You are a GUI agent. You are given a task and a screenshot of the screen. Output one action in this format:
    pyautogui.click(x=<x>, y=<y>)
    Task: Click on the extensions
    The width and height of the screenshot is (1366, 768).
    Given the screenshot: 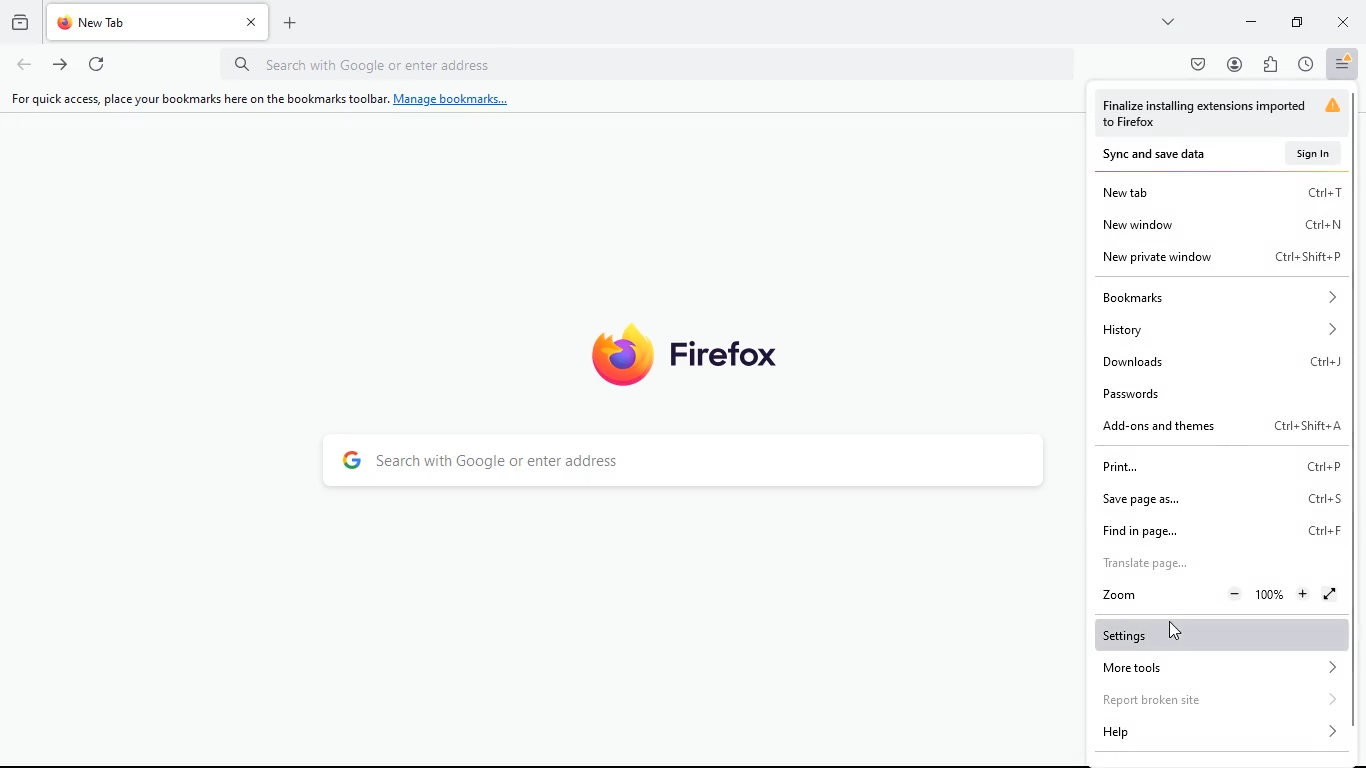 What is the action you would take?
    pyautogui.click(x=1269, y=66)
    